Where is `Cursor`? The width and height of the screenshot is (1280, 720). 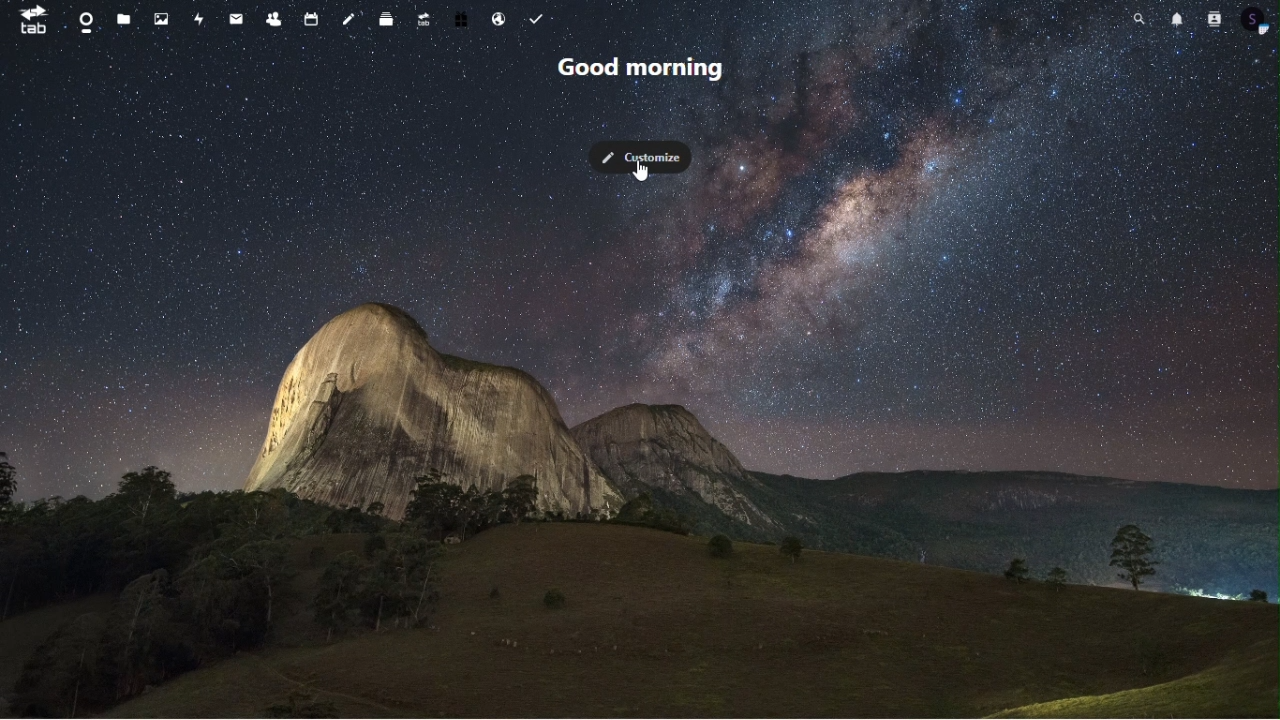
Cursor is located at coordinates (643, 173).